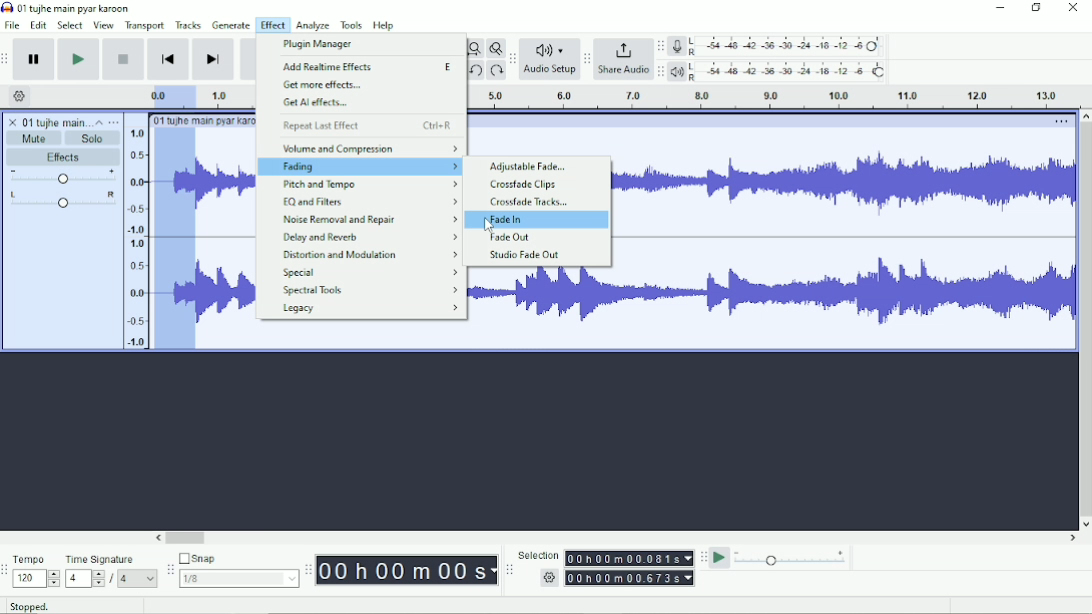 This screenshot has height=614, width=1092. What do you see at coordinates (371, 309) in the screenshot?
I see `Legacy` at bounding box center [371, 309].